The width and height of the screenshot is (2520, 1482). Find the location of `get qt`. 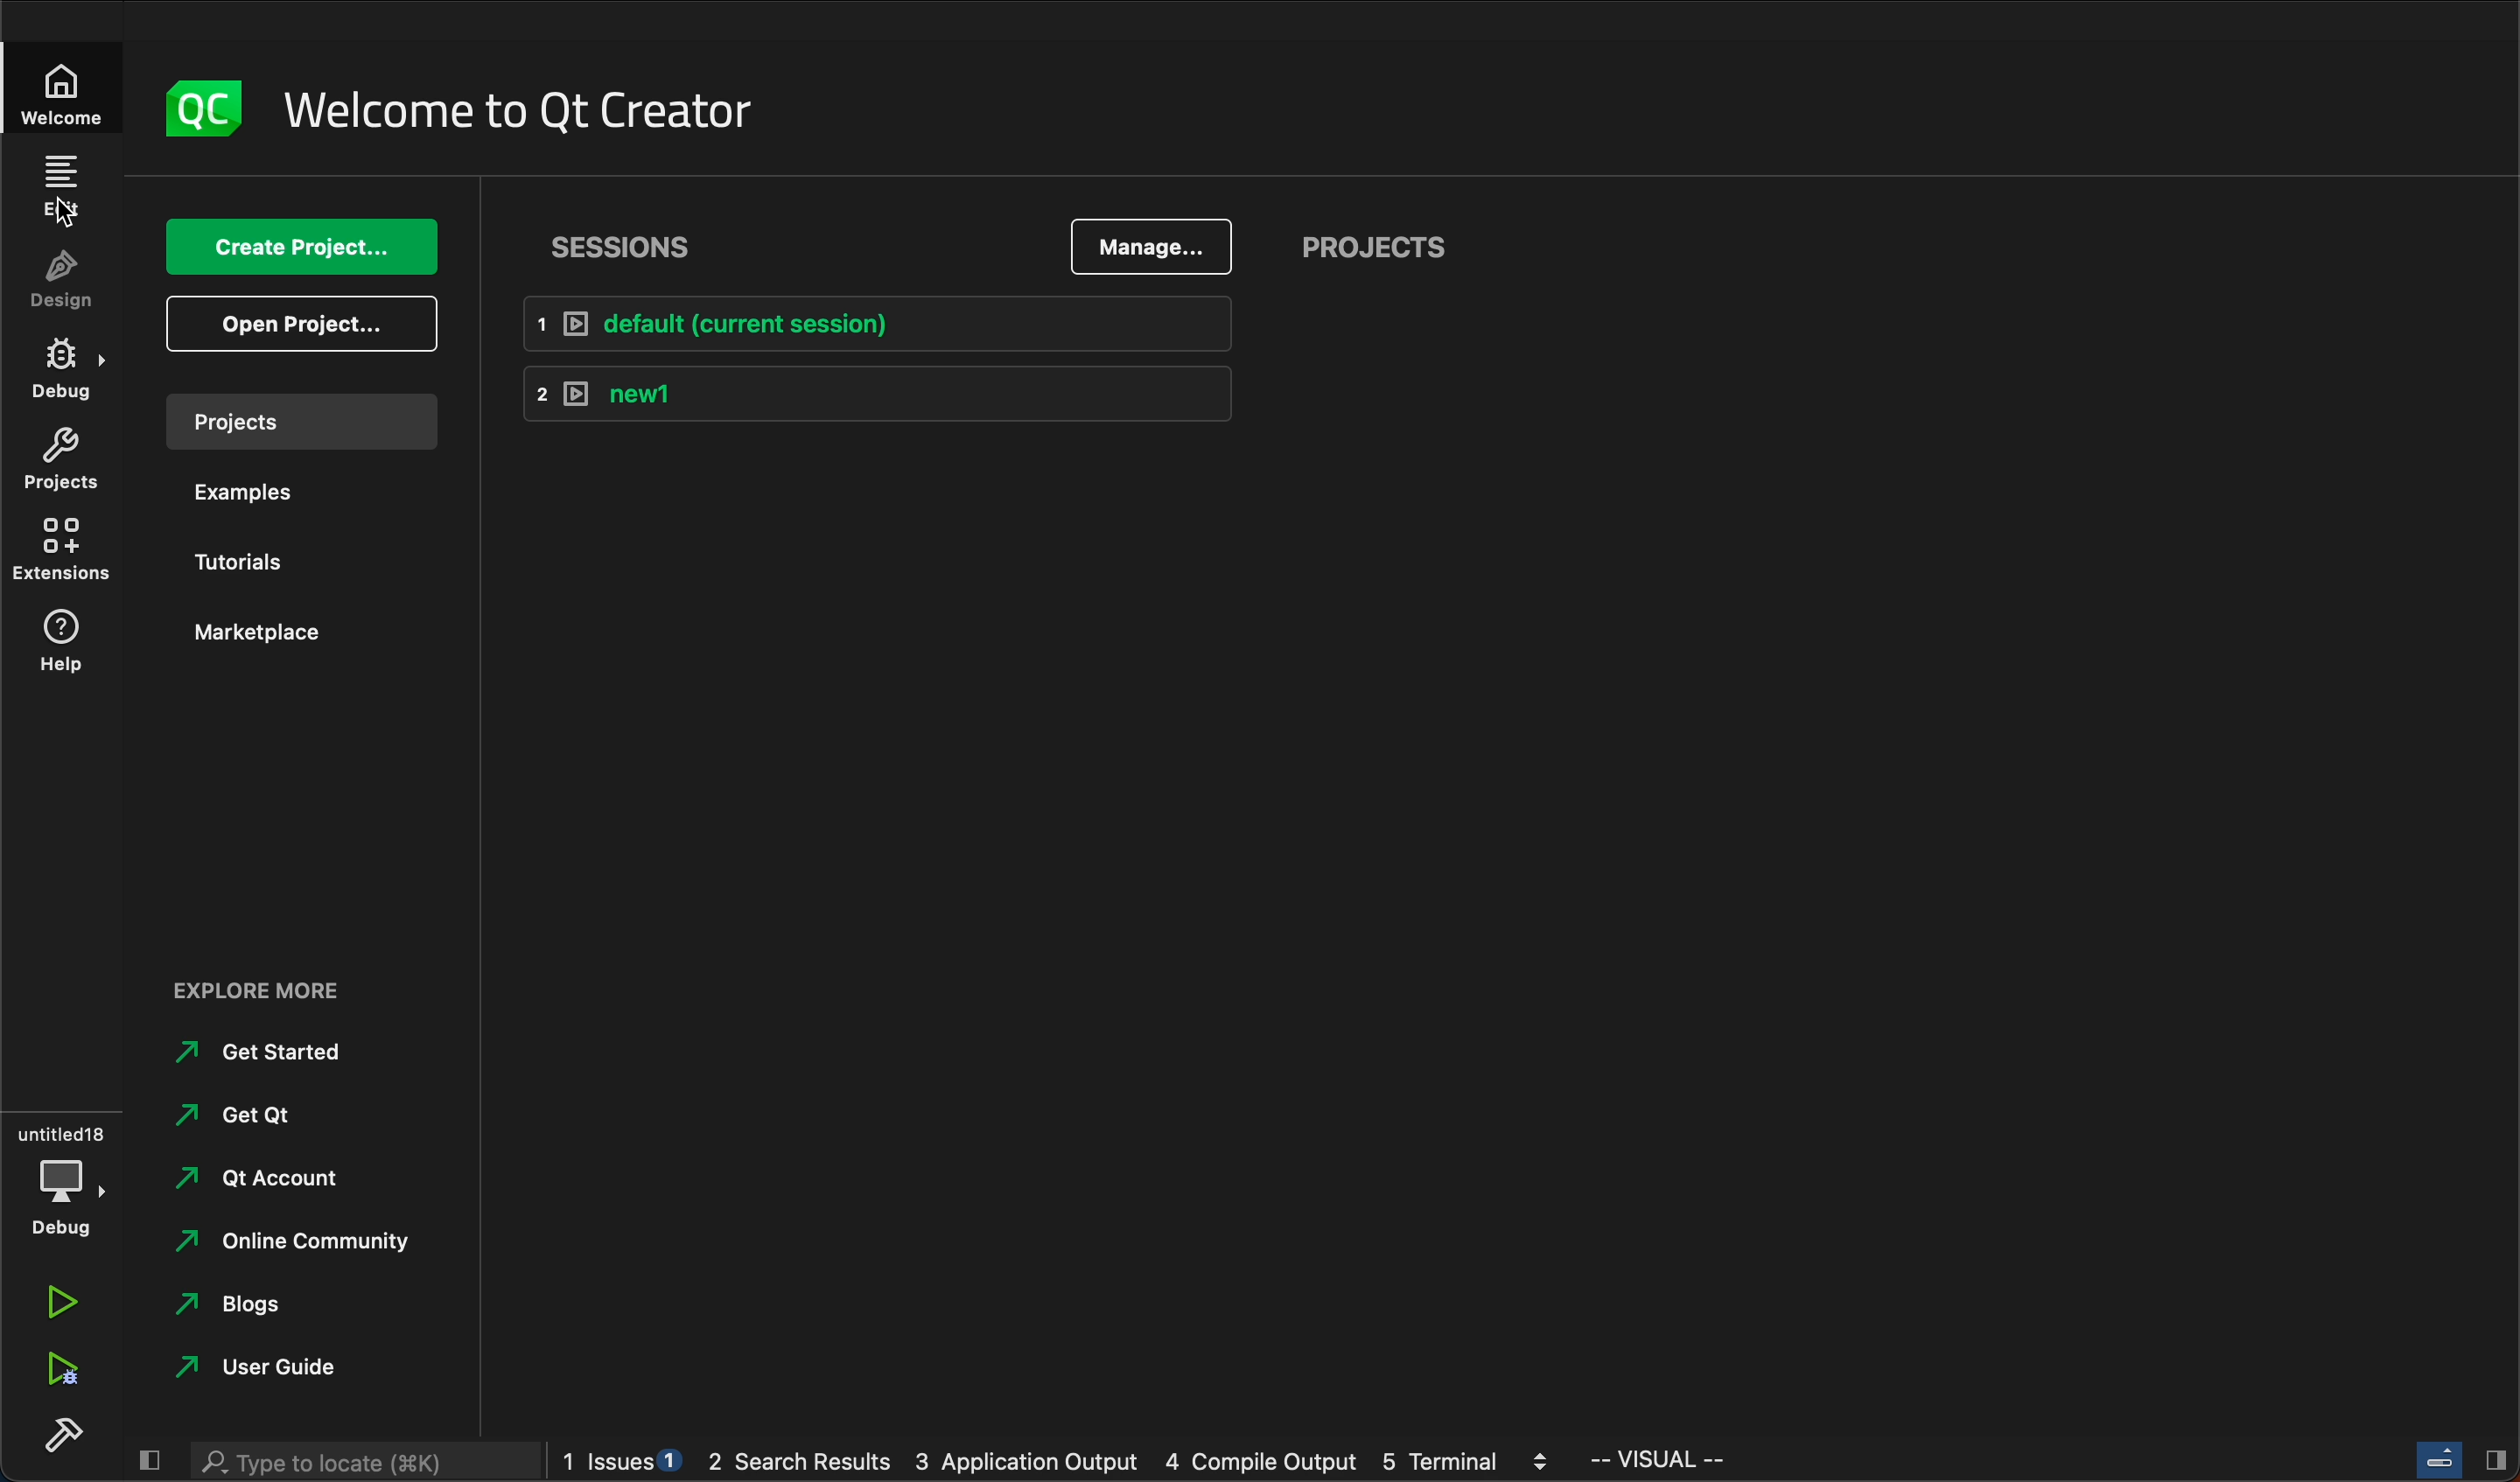

get qt is located at coordinates (262, 1116).